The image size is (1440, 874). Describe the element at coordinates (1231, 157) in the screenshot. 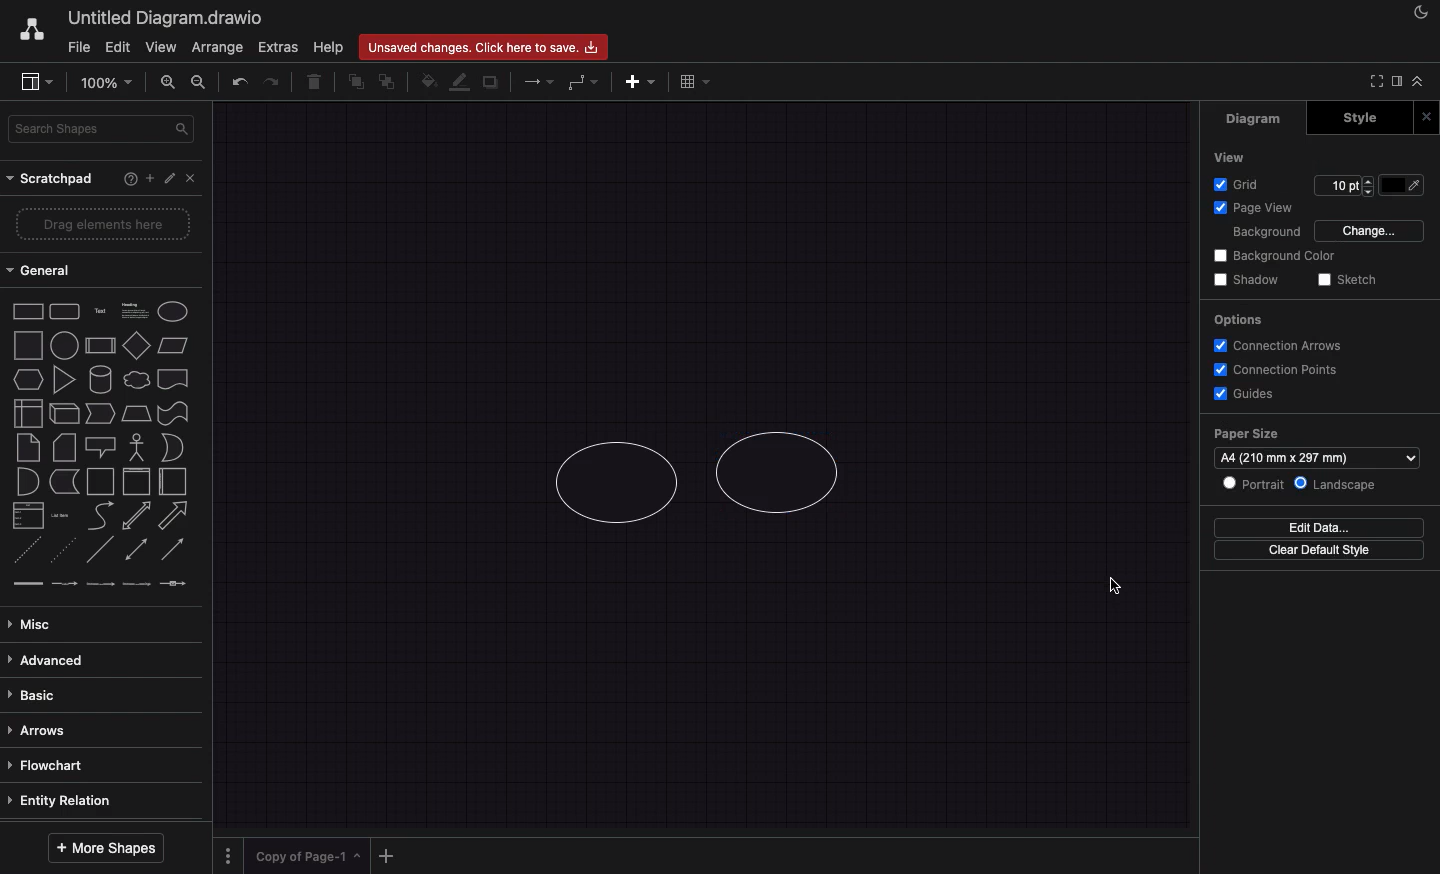

I see `view` at that location.